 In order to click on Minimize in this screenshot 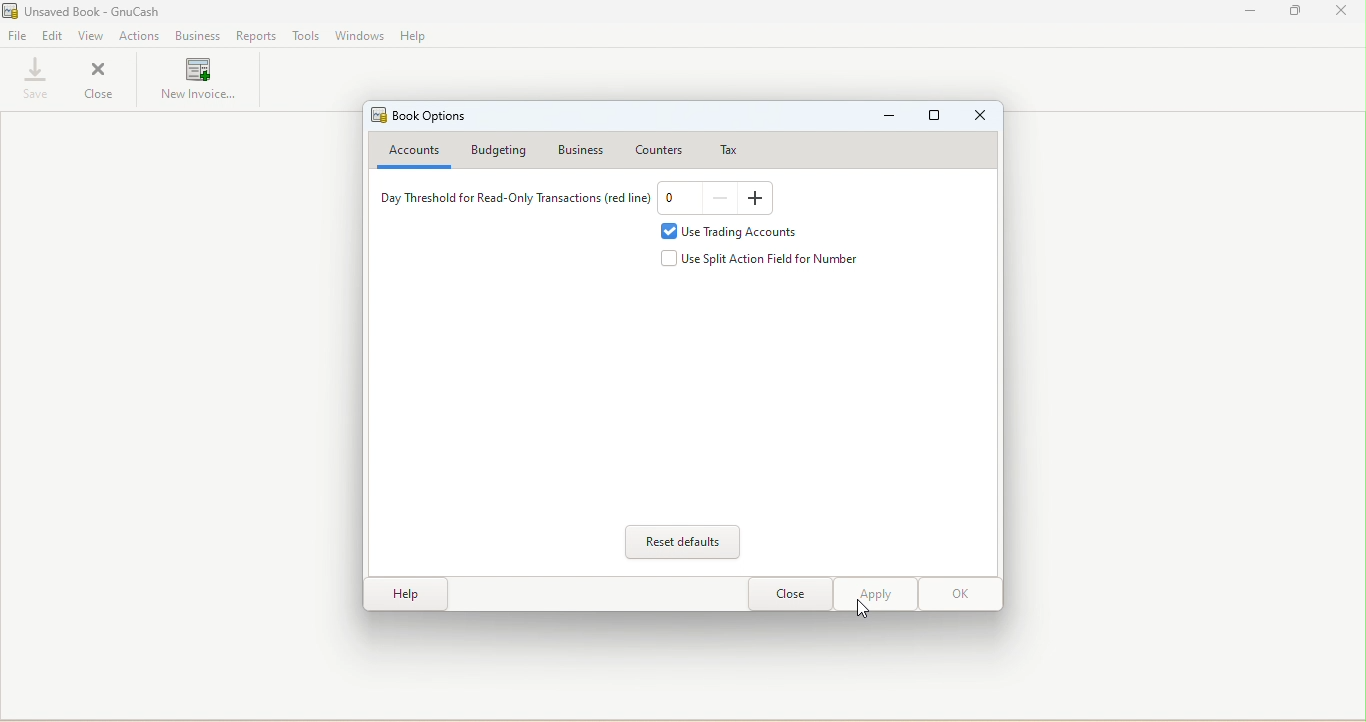, I will do `click(1252, 11)`.